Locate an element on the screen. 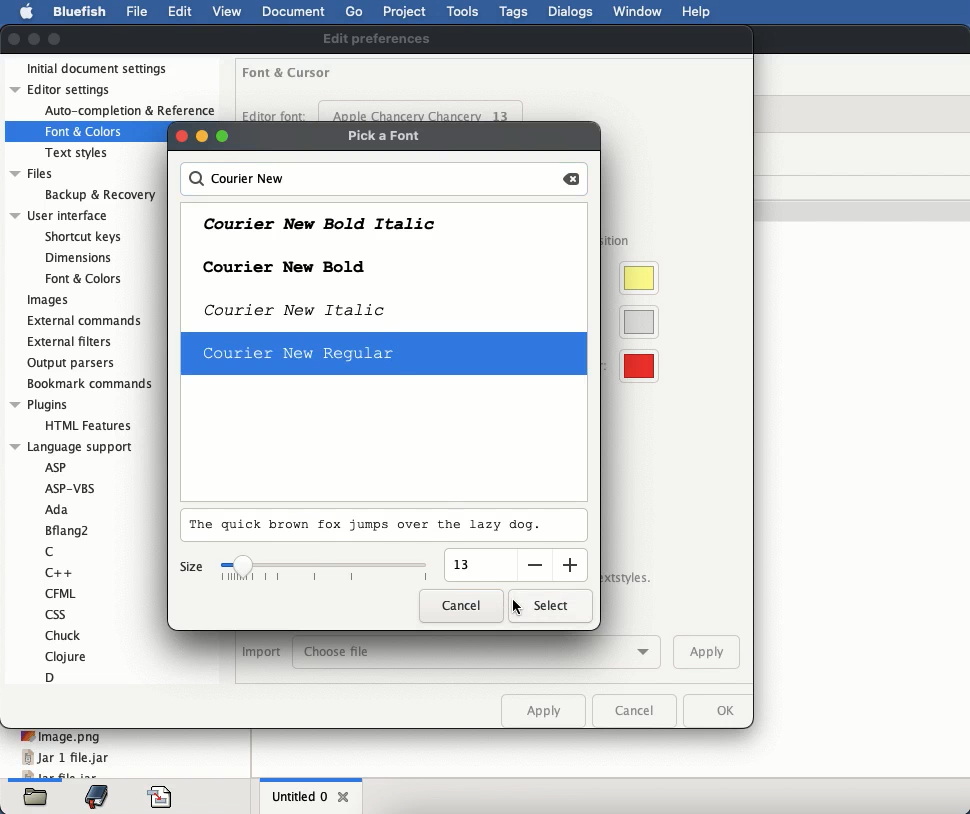 The height and width of the screenshot is (814, 970). maximize is located at coordinates (56, 37).